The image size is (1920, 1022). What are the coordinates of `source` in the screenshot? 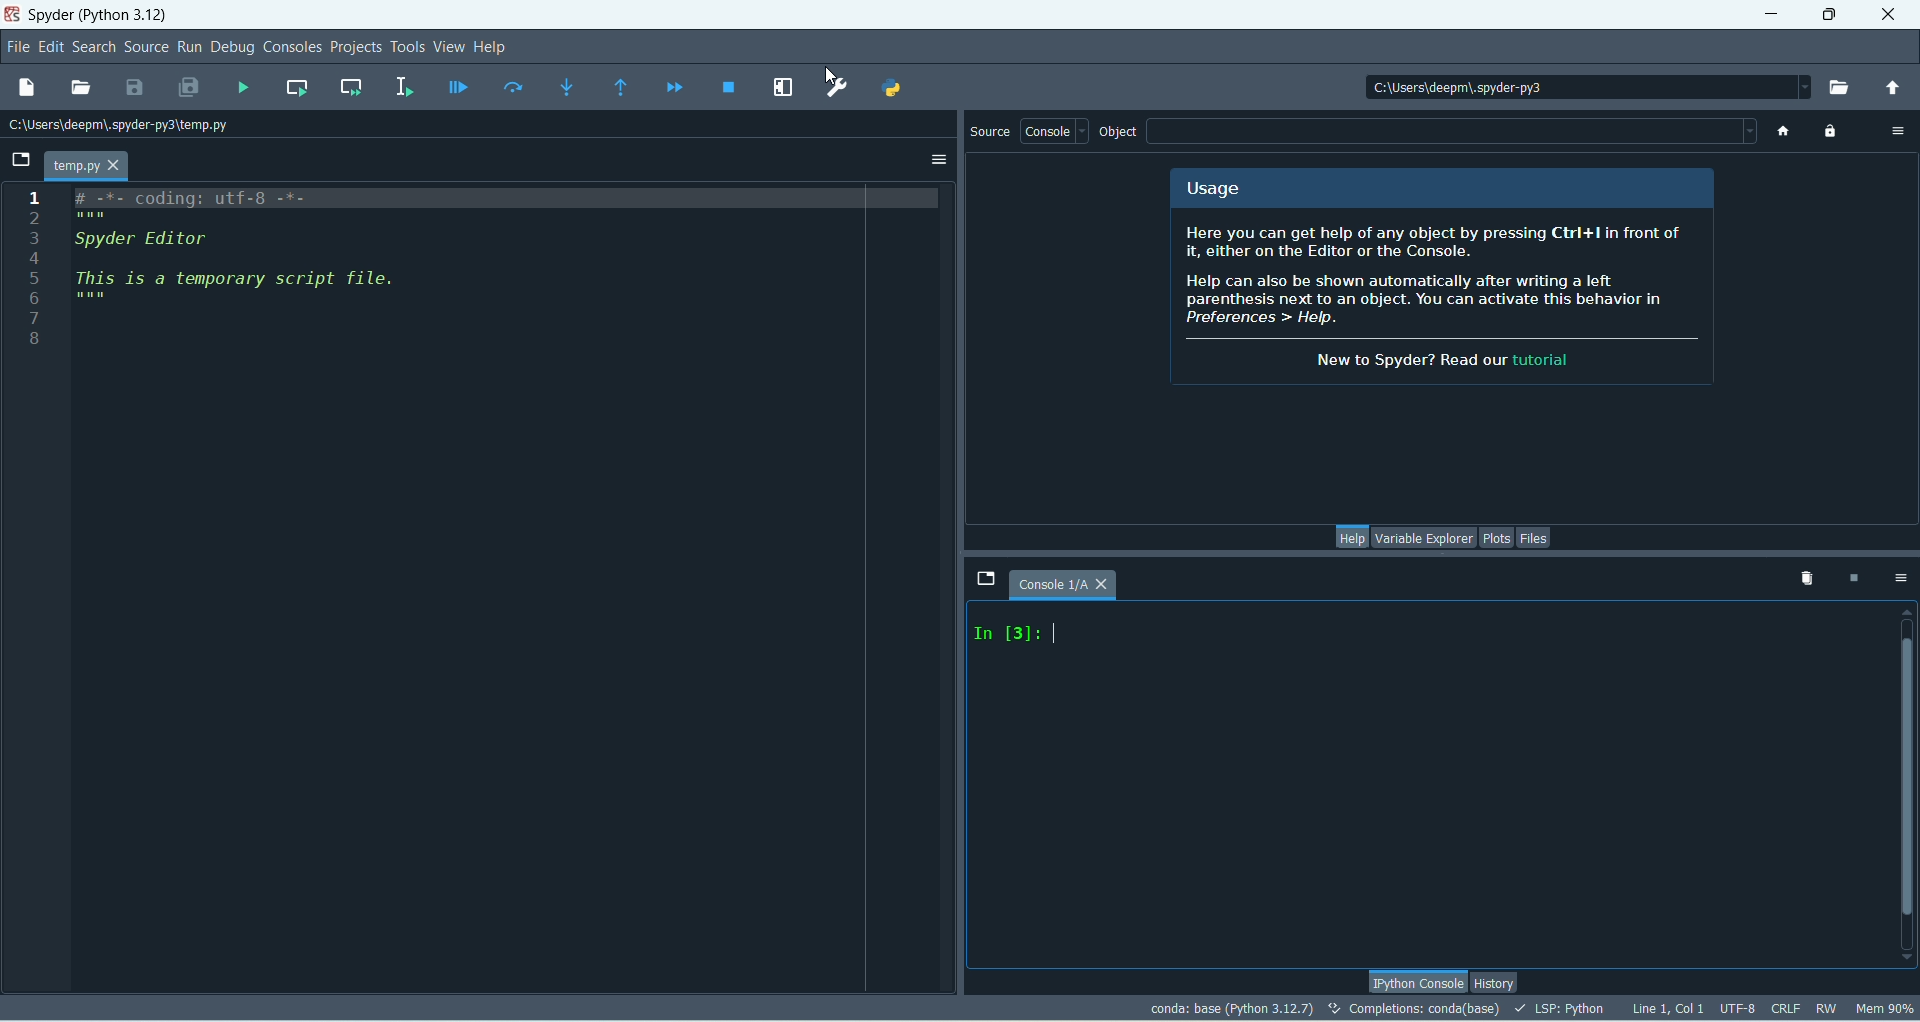 It's located at (992, 133).